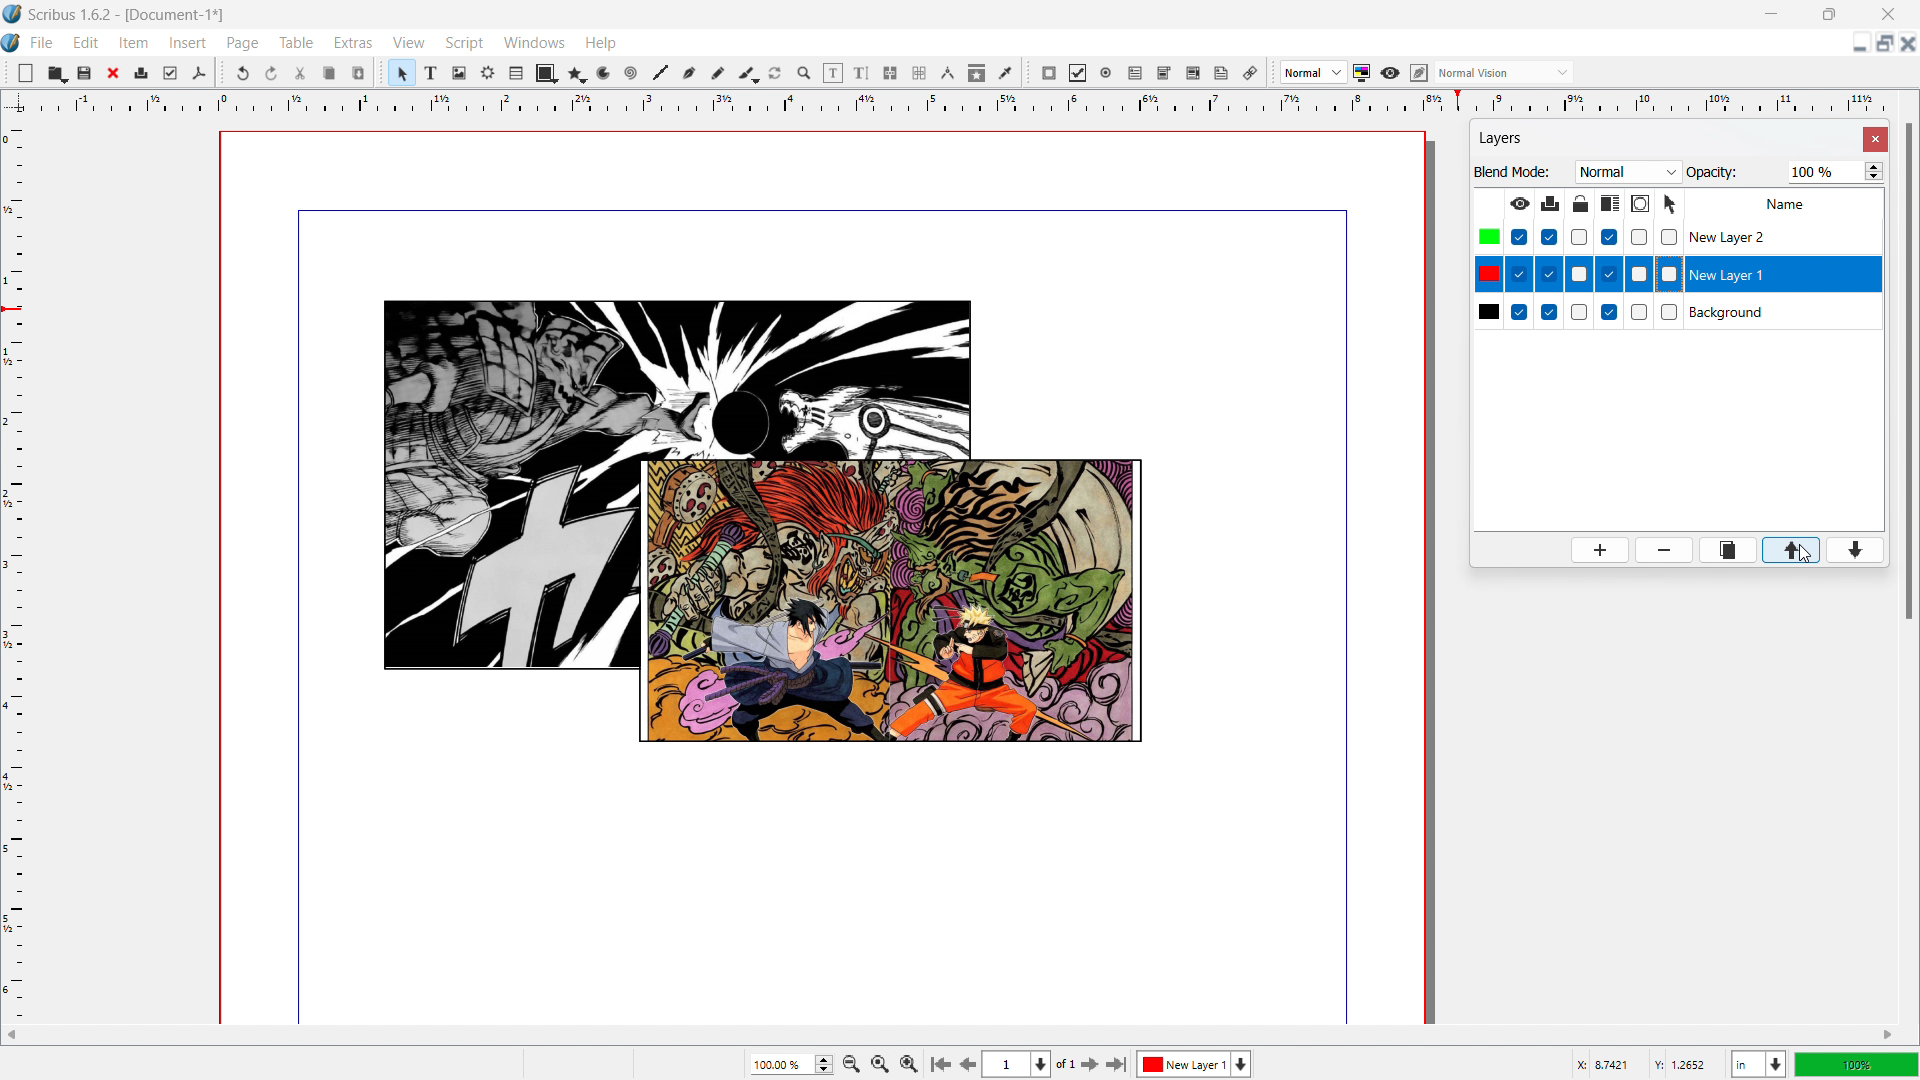 The width and height of the screenshot is (1920, 1080). I want to click on layer 1, so click(1782, 274).